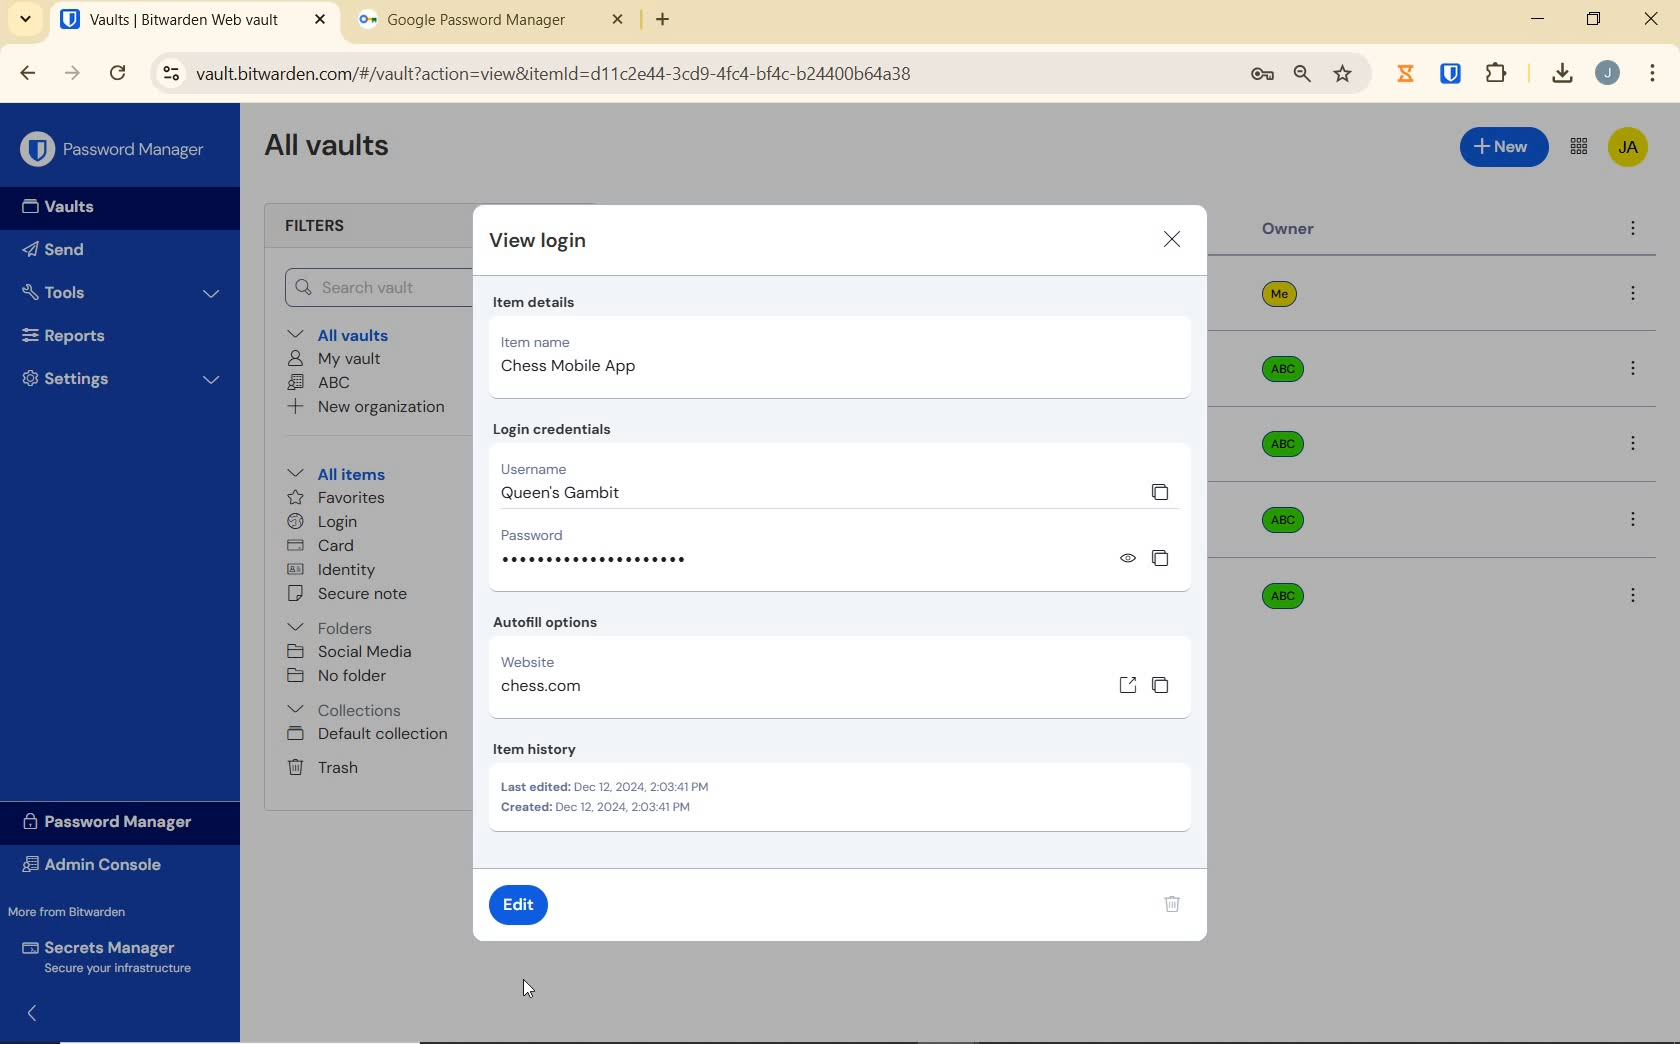 This screenshot has height=1044, width=1680. I want to click on ABC, so click(319, 382).